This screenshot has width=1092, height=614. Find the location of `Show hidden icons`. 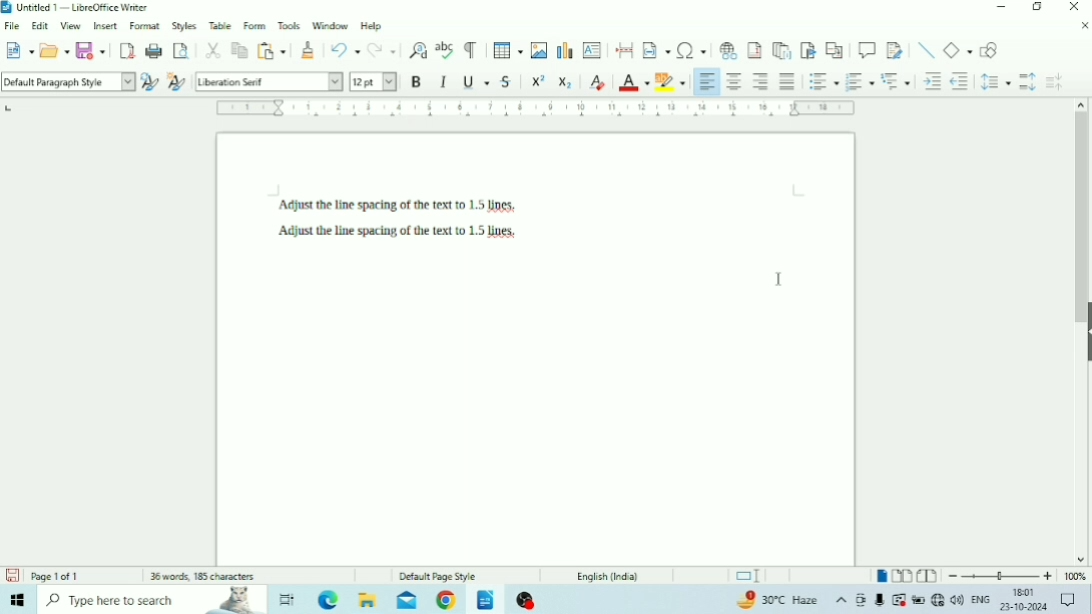

Show hidden icons is located at coordinates (842, 600).